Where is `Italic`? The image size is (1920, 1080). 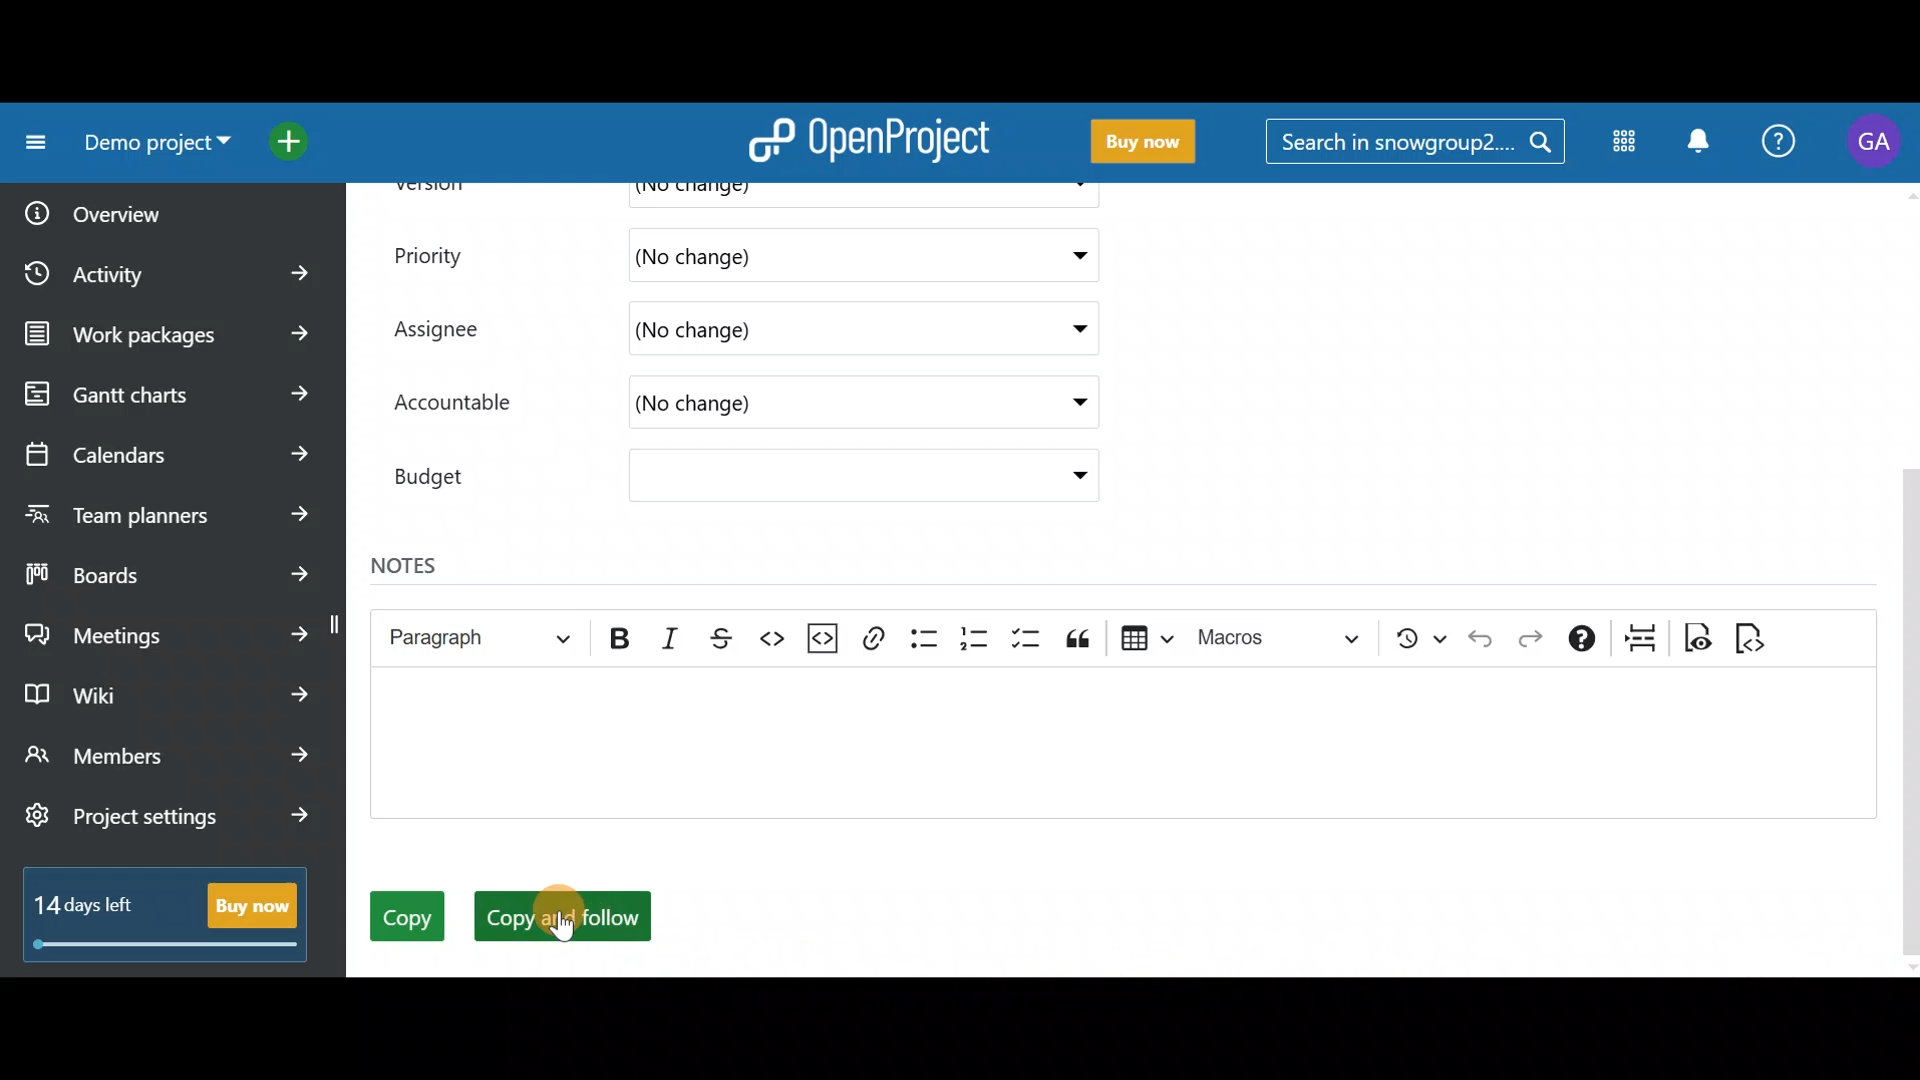 Italic is located at coordinates (679, 641).